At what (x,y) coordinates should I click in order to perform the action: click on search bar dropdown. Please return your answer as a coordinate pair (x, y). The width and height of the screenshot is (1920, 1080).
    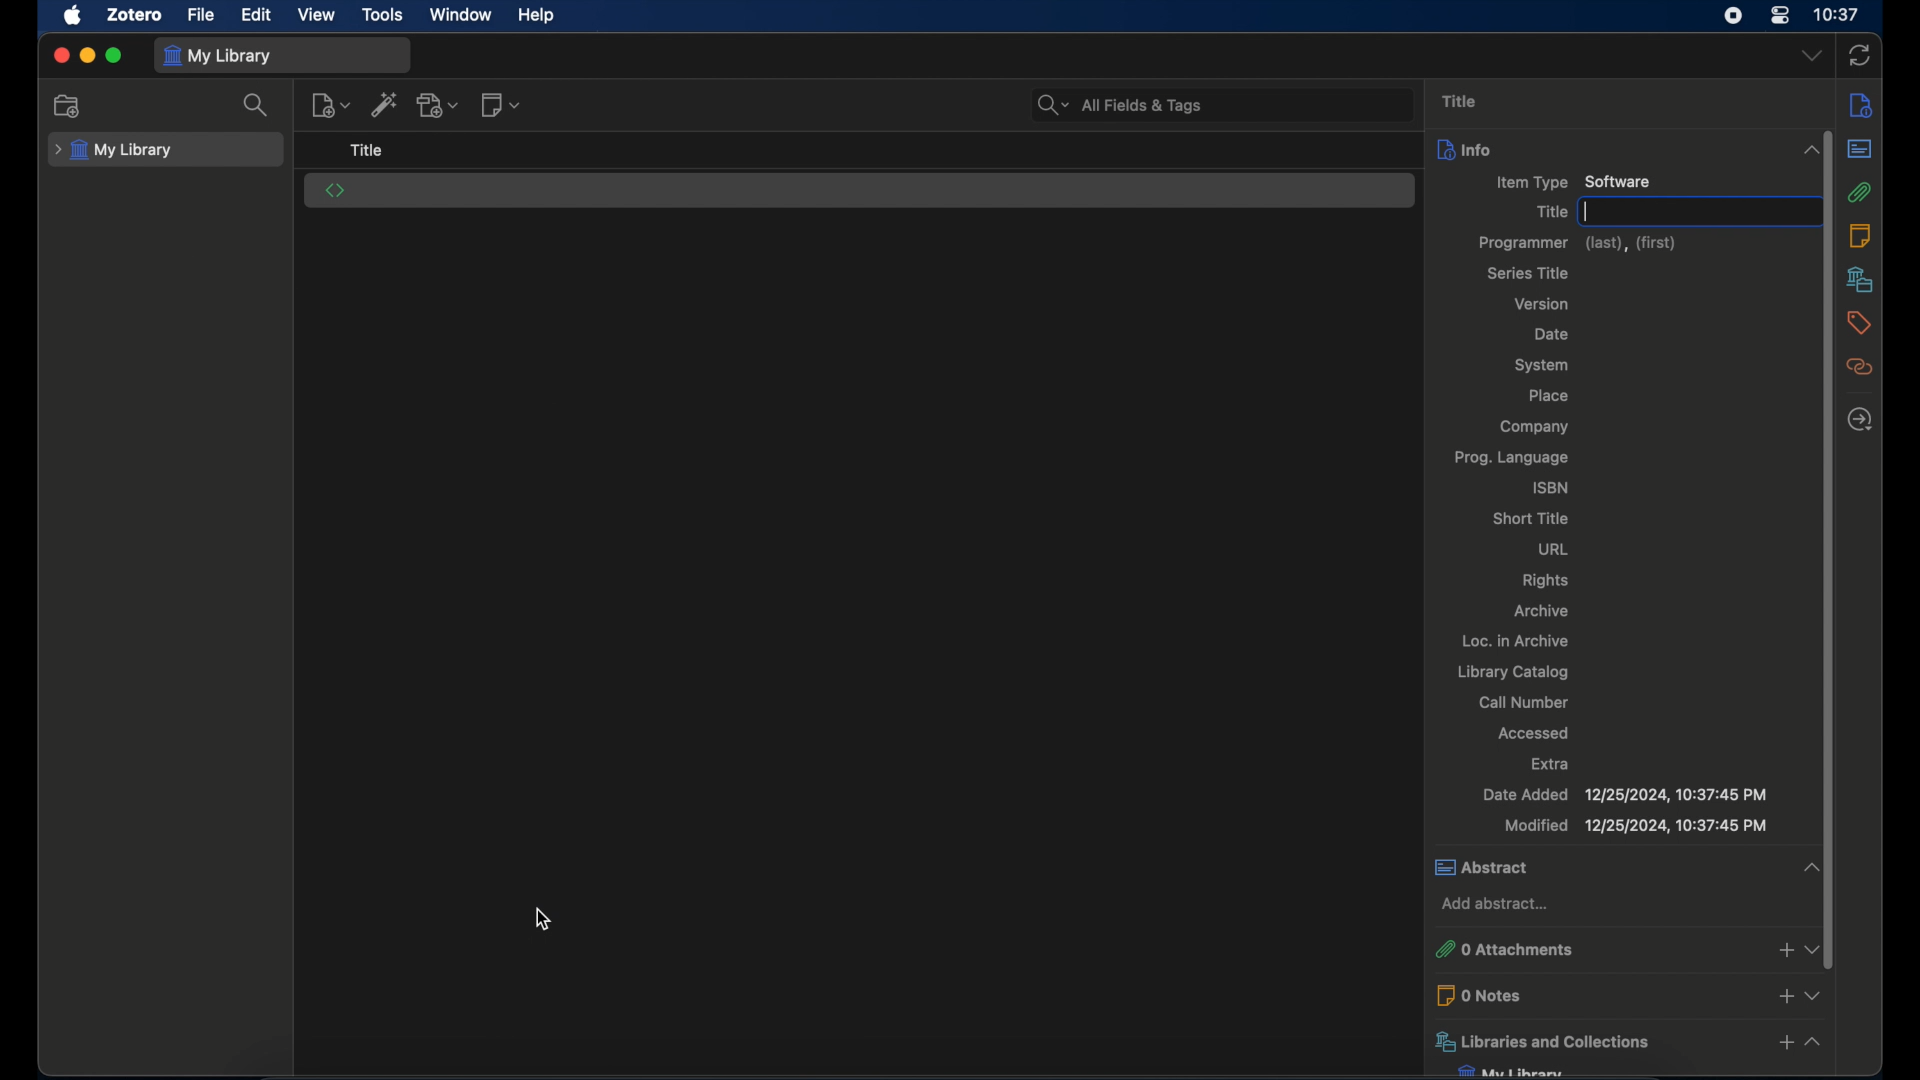
    Looking at the image, I should click on (1053, 105).